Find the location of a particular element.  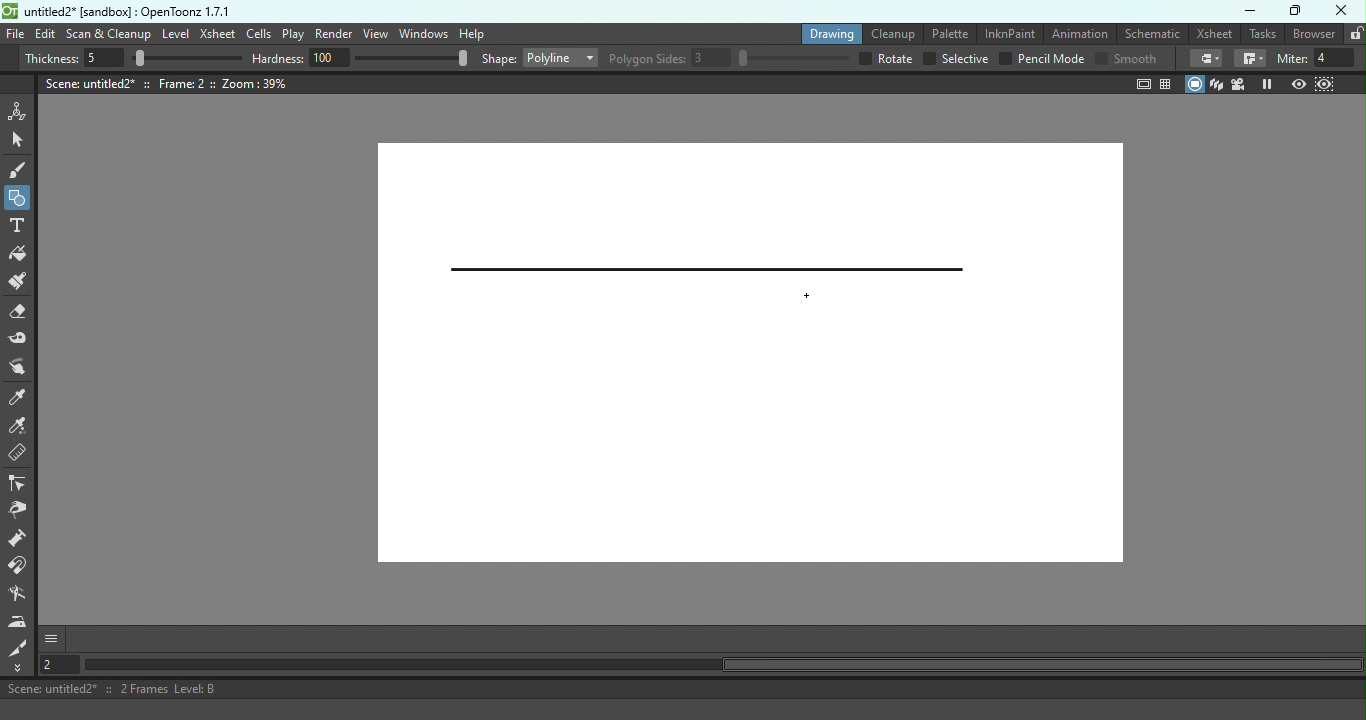

Selective is located at coordinates (956, 59).